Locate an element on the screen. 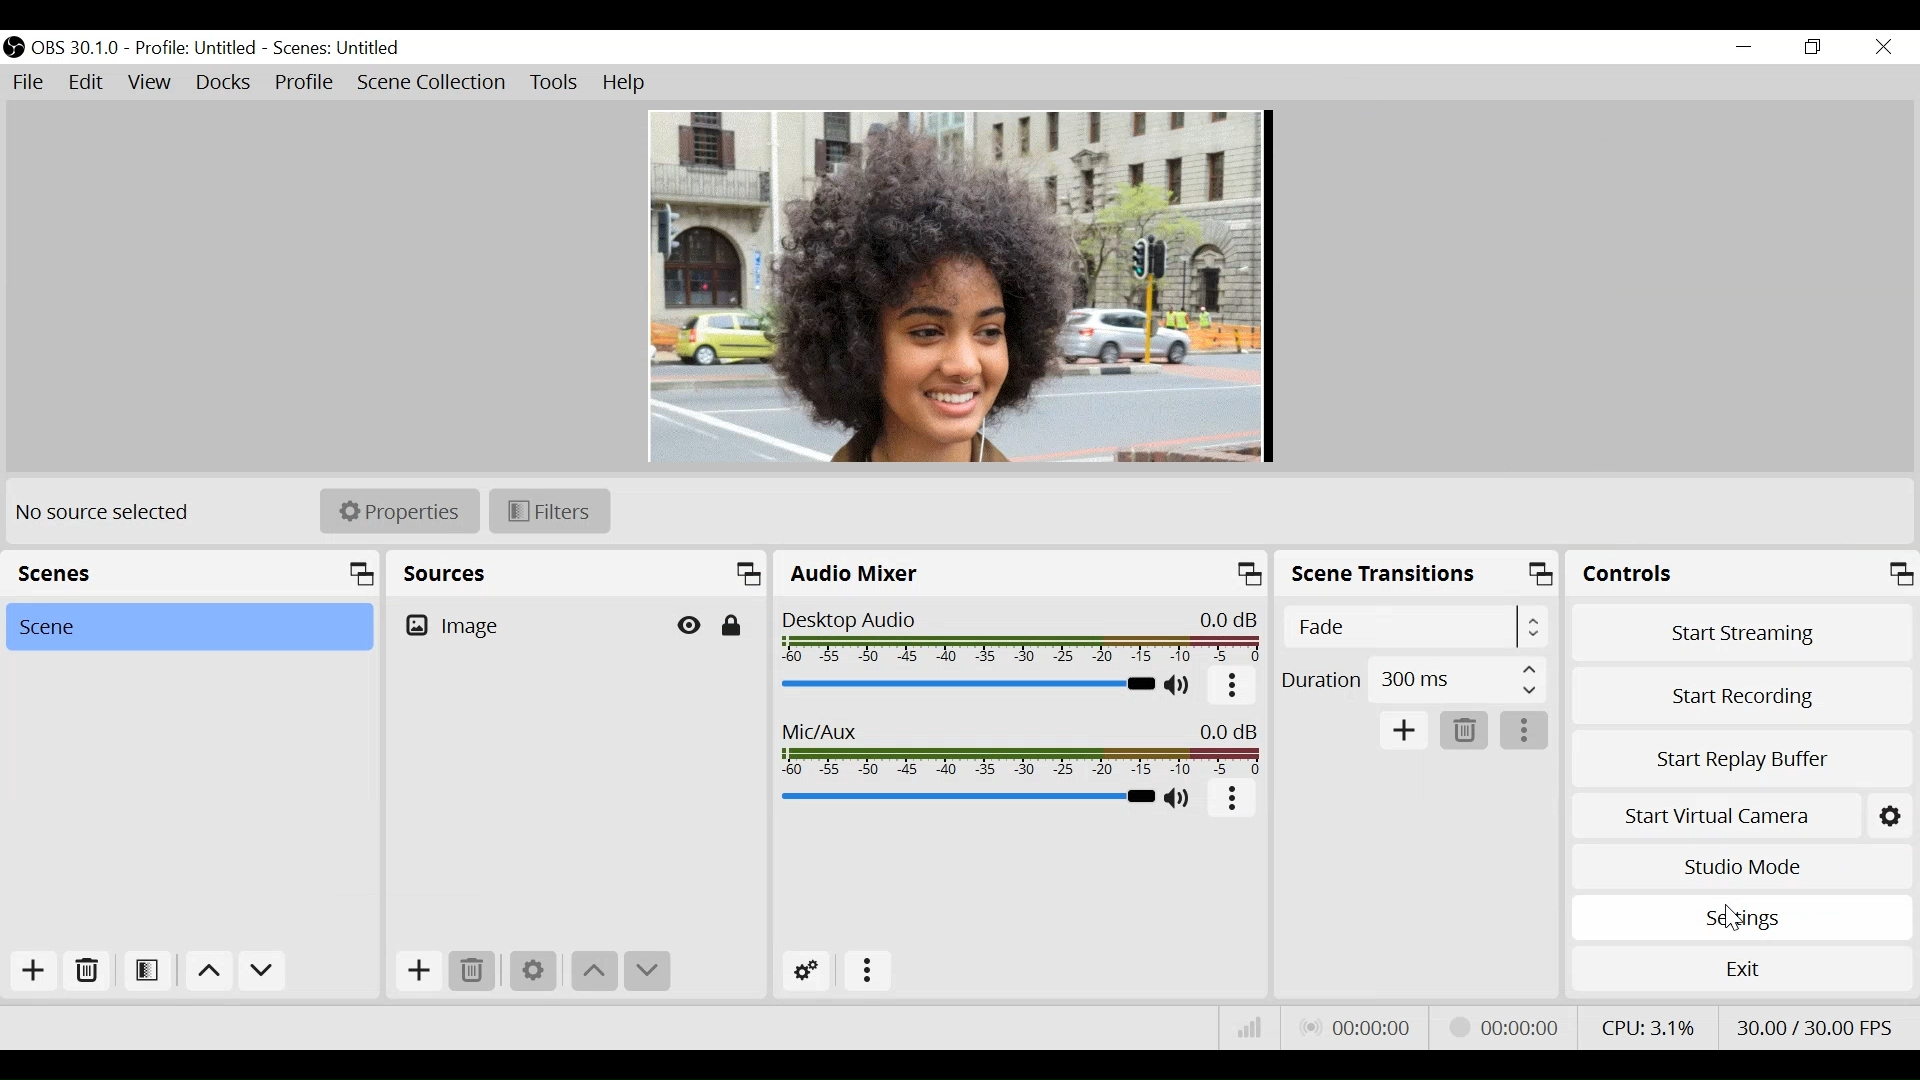 Image resolution: width=1920 pixels, height=1080 pixels. Scenes Panel is located at coordinates (76, 573).